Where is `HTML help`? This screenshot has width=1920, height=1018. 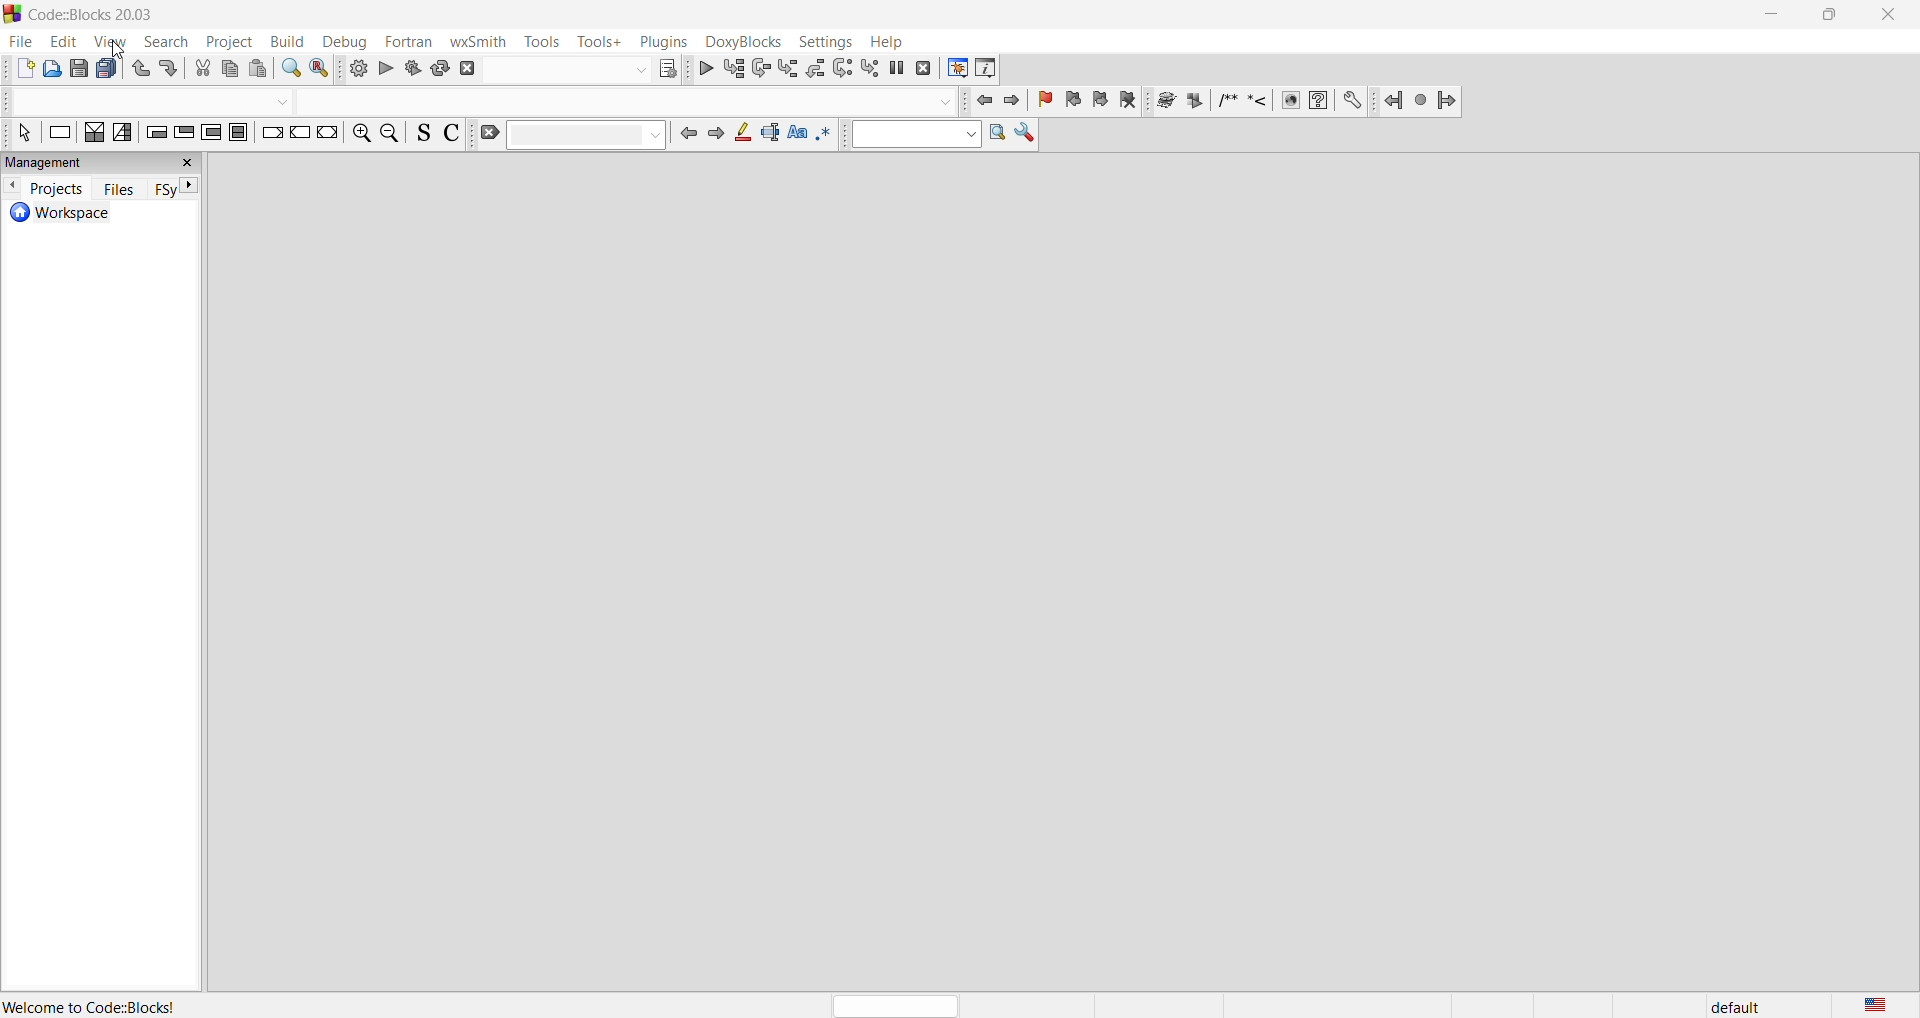 HTML help is located at coordinates (1319, 100).